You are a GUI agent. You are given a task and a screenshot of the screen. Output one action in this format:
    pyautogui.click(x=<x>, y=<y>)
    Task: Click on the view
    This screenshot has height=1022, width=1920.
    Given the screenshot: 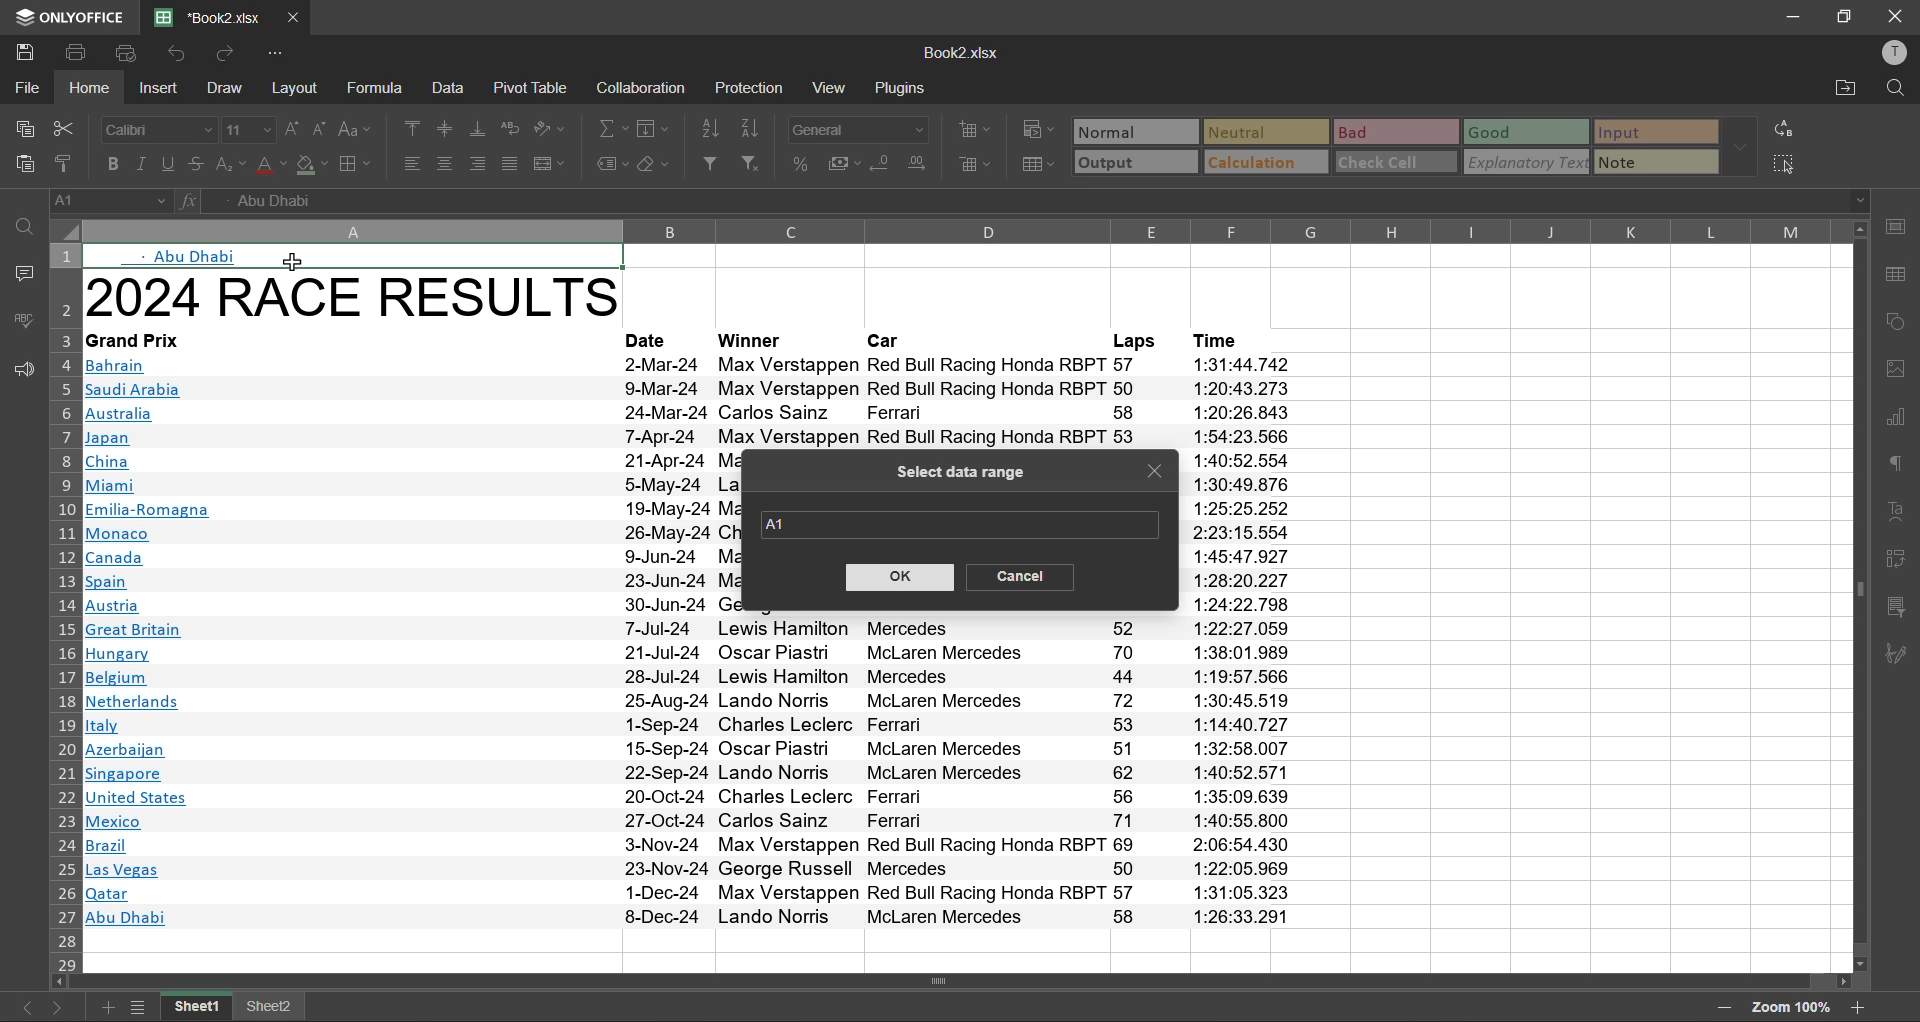 What is the action you would take?
    pyautogui.click(x=828, y=87)
    